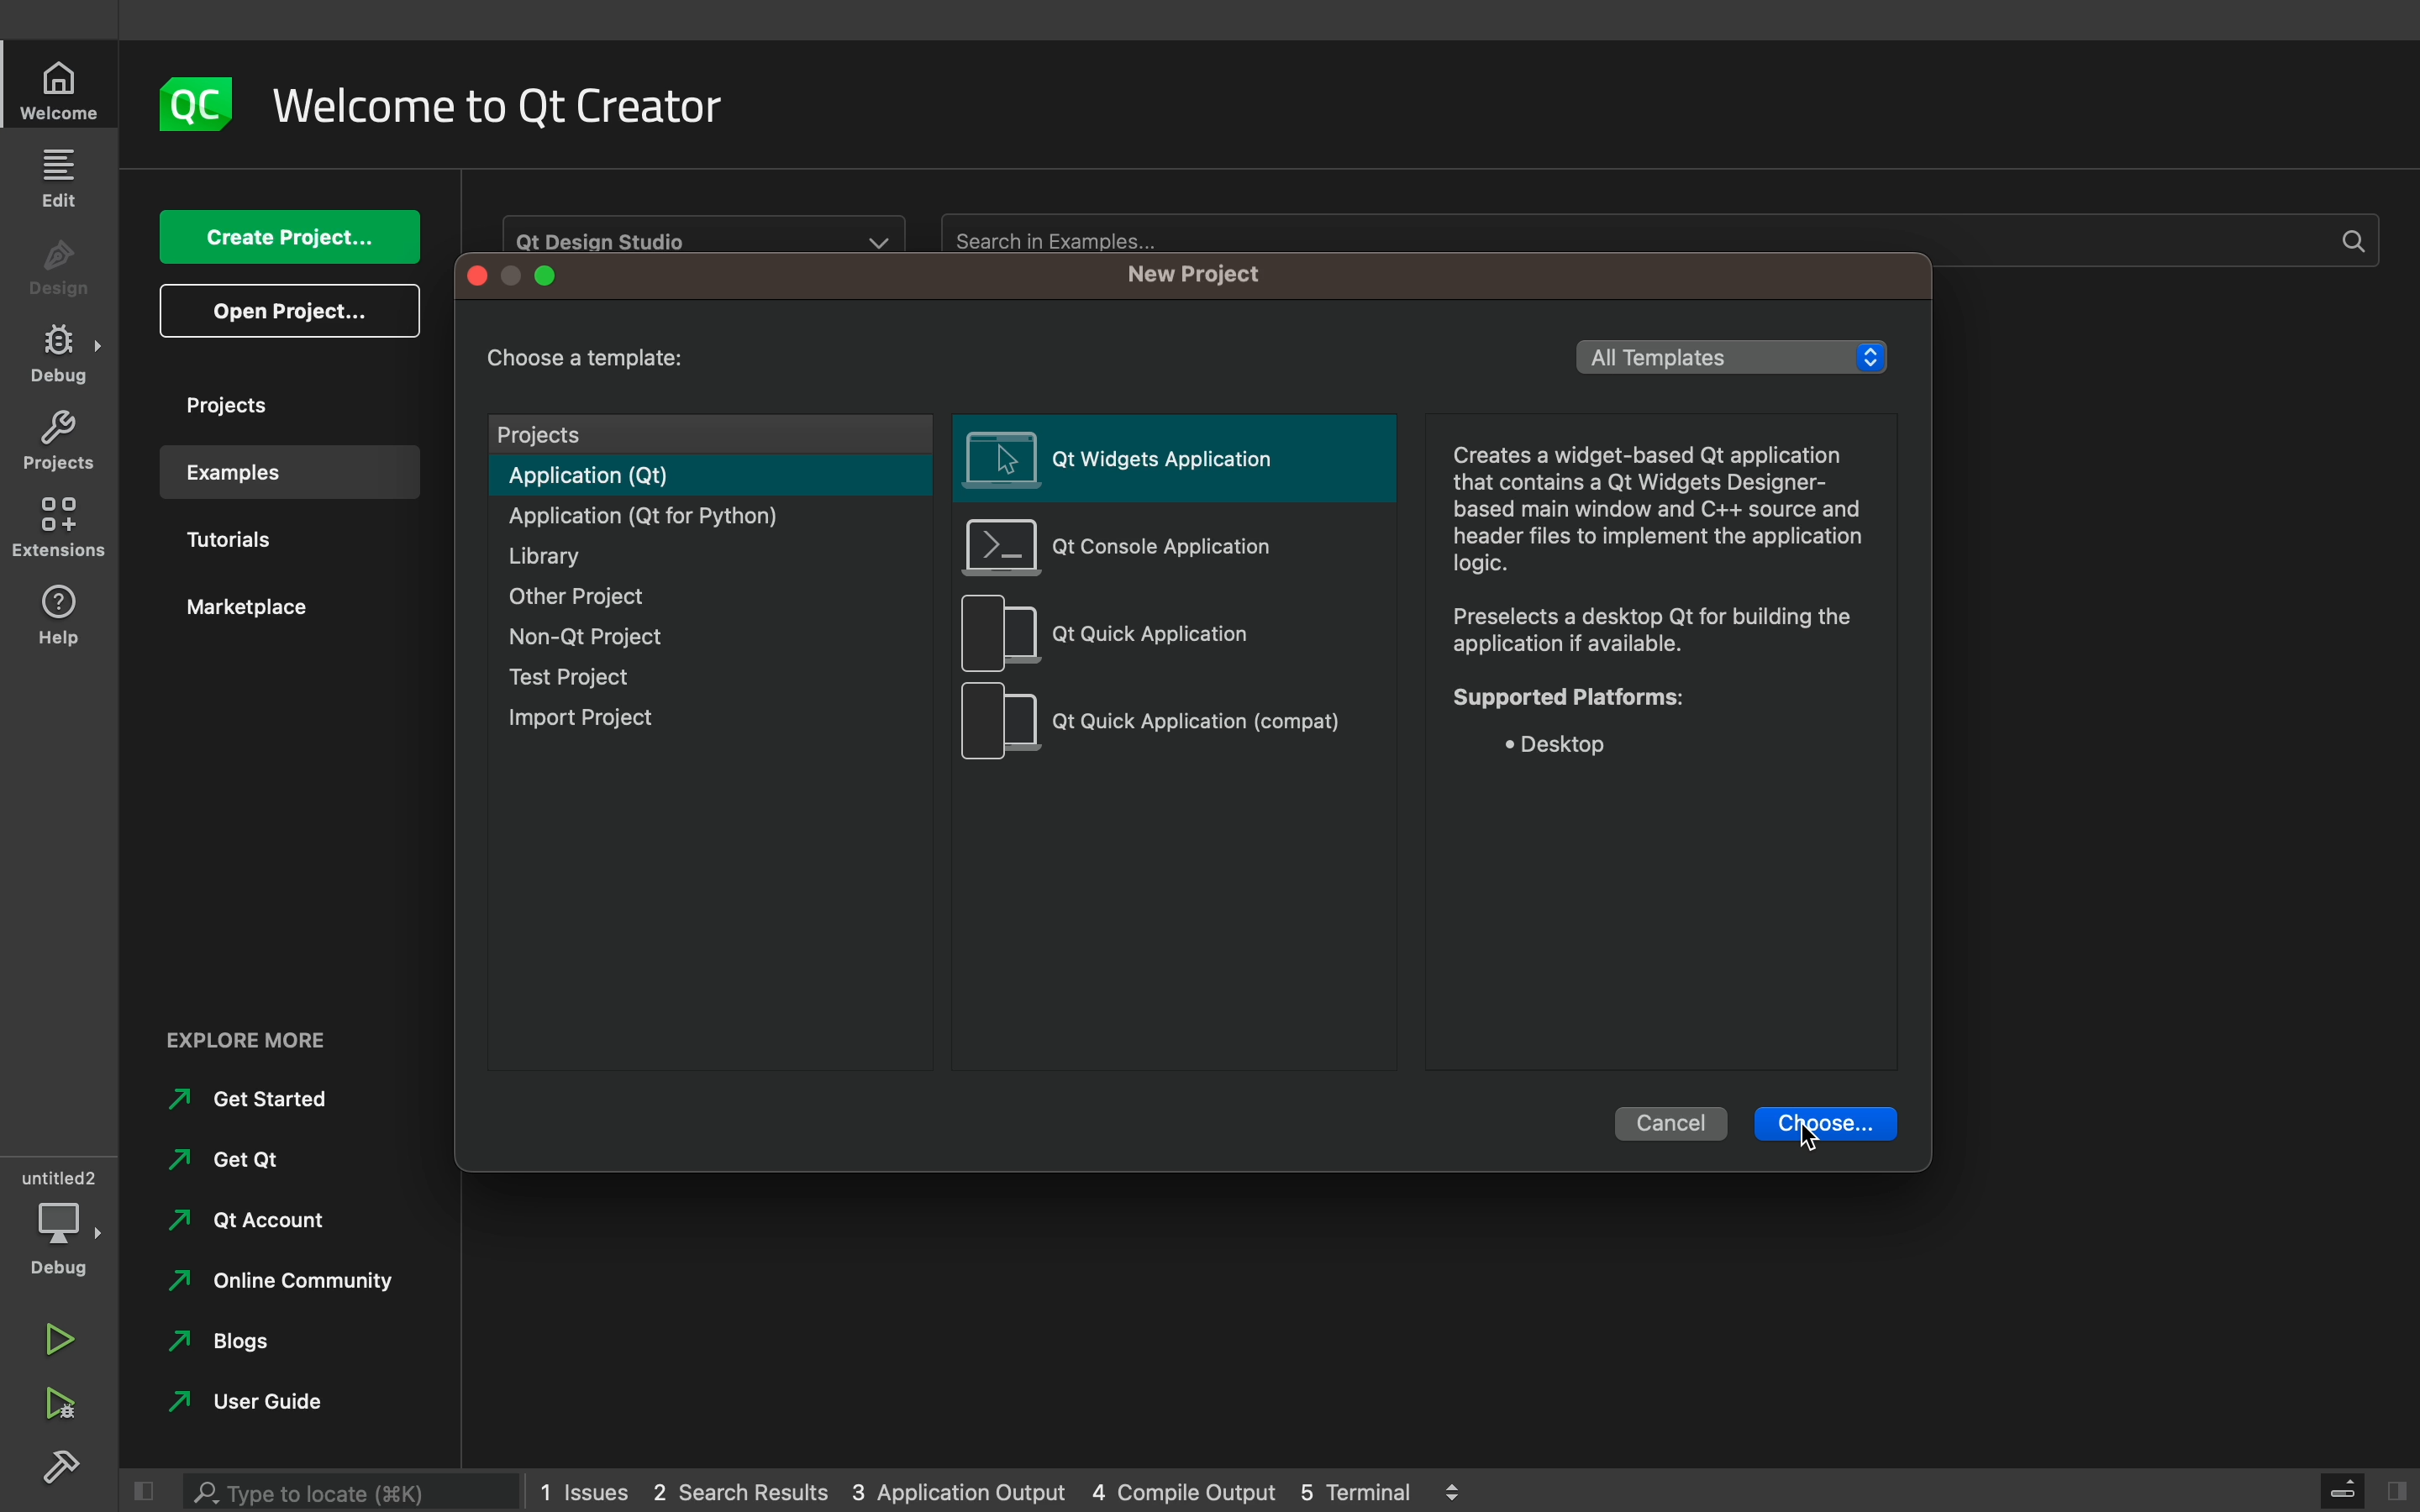  I want to click on increase/decrease arrows, so click(1462, 1489).